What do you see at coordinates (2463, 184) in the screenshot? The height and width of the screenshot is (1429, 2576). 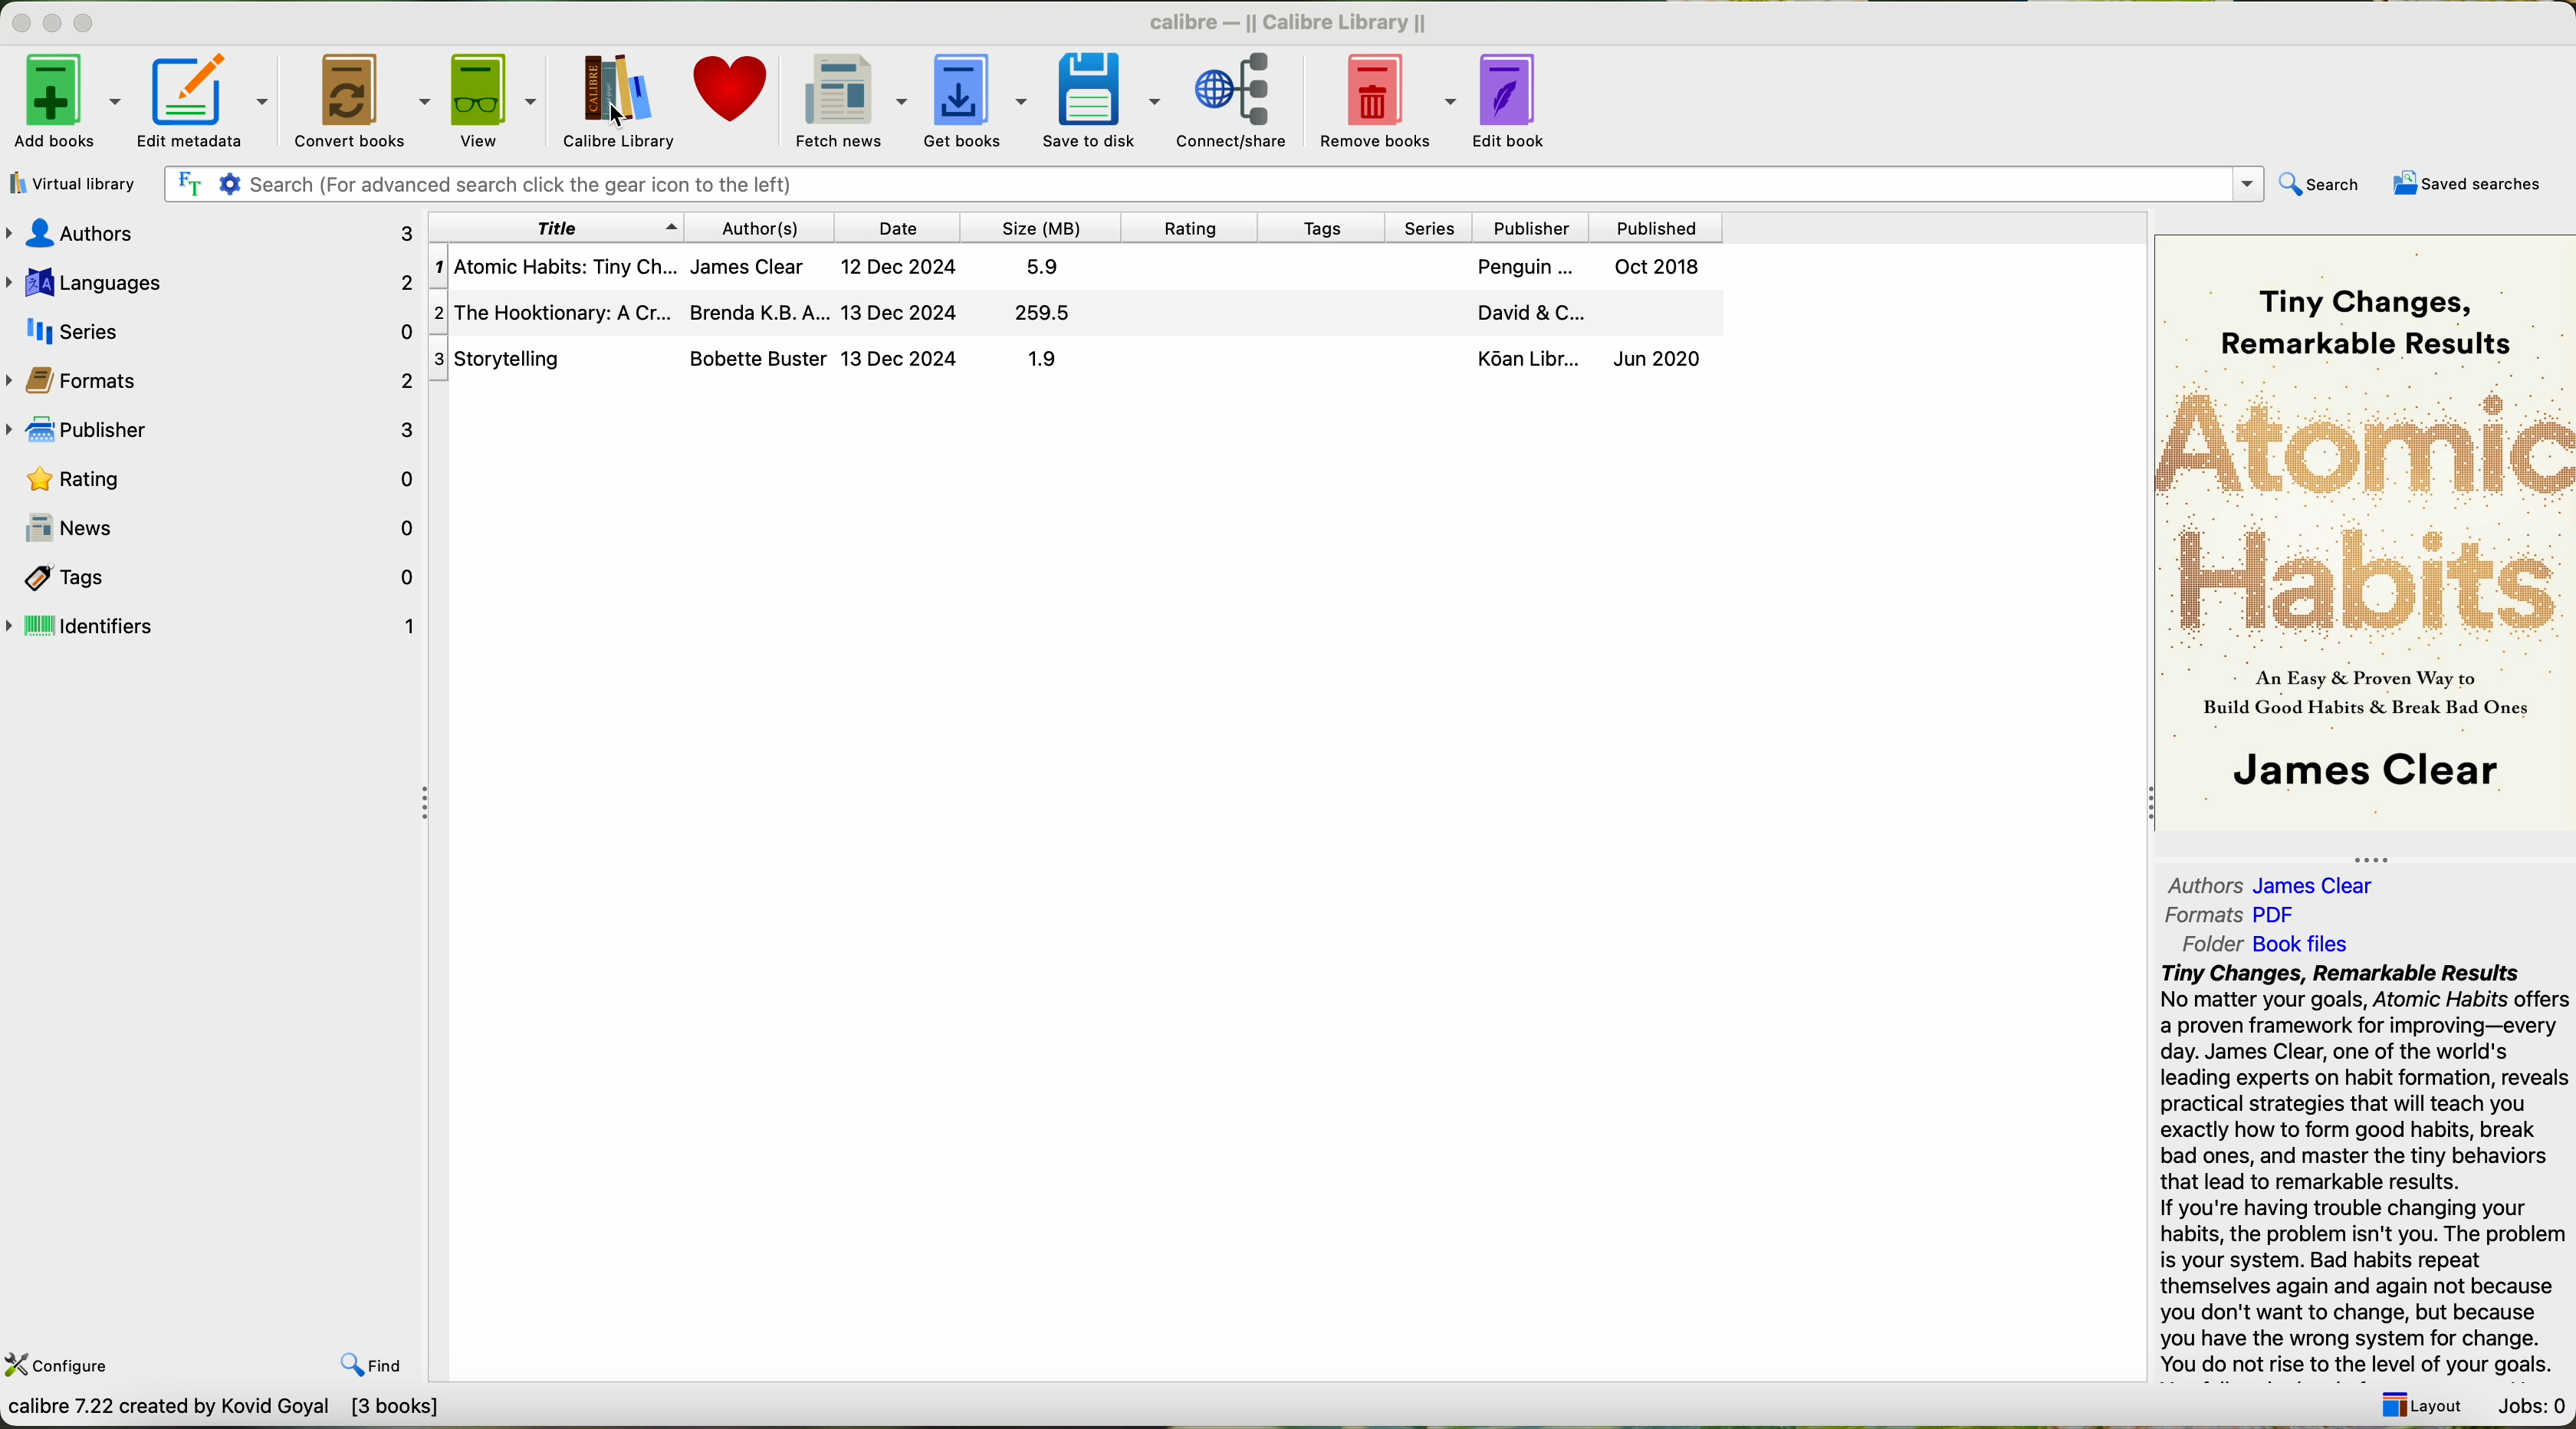 I see `saved searches` at bounding box center [2463, 184].